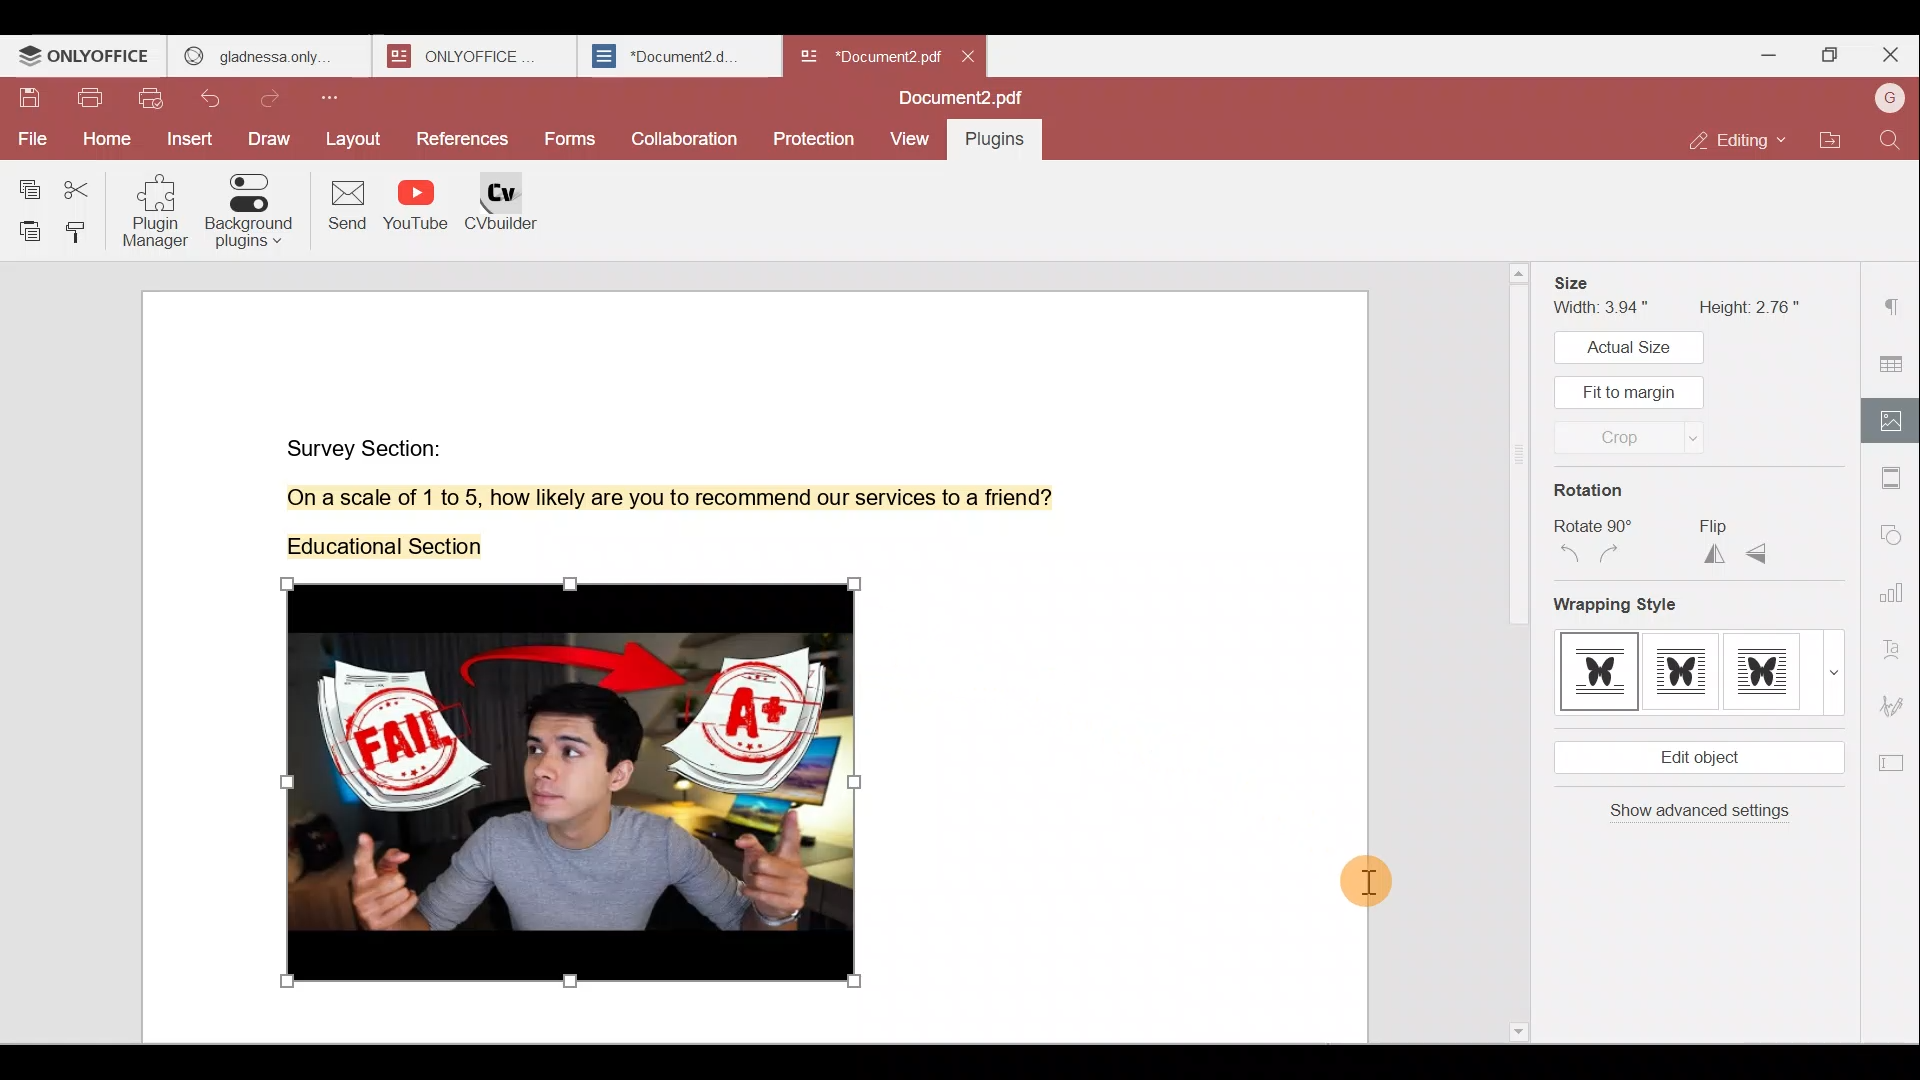 The width and height of the screenshot is (1920, 1080). Describe the element at coordinates (1801, 670) in the screenshot. I see `Style 3` at that location.